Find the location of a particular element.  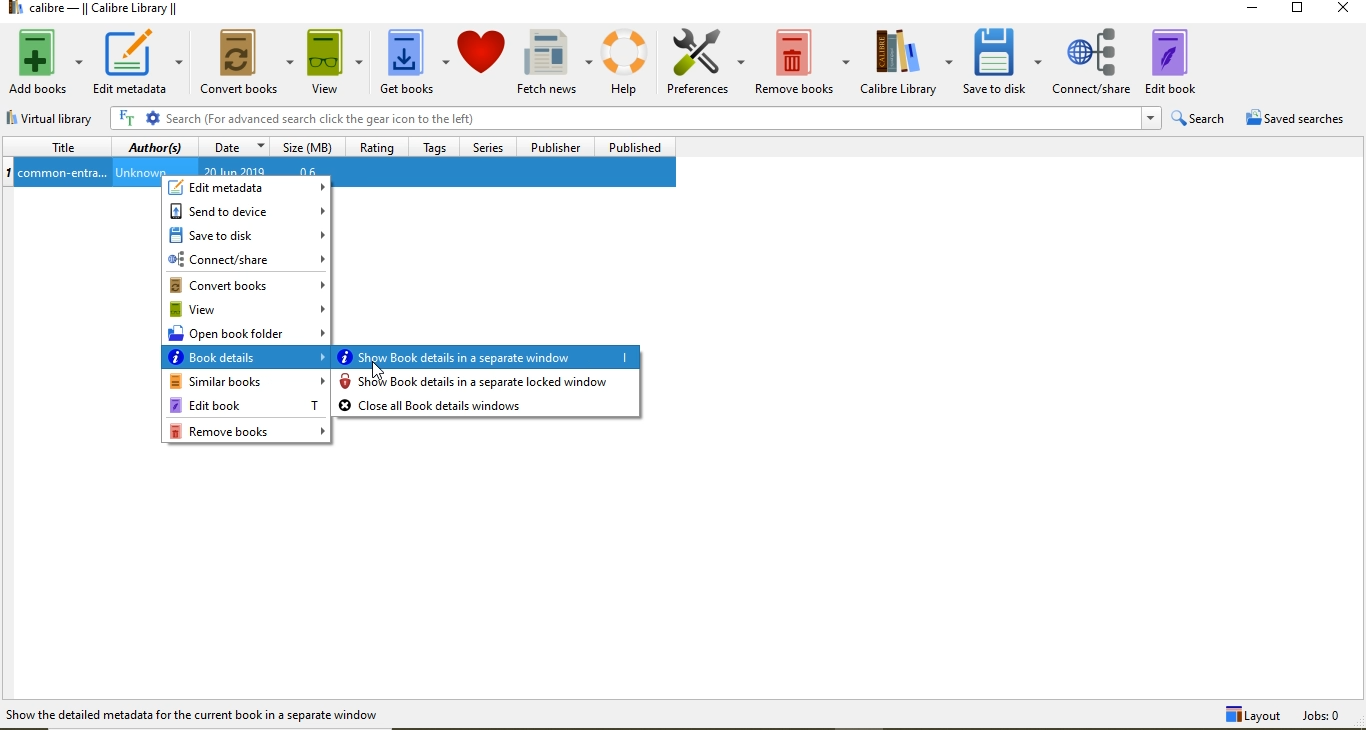

remove books is located at coordinates (804, 58).